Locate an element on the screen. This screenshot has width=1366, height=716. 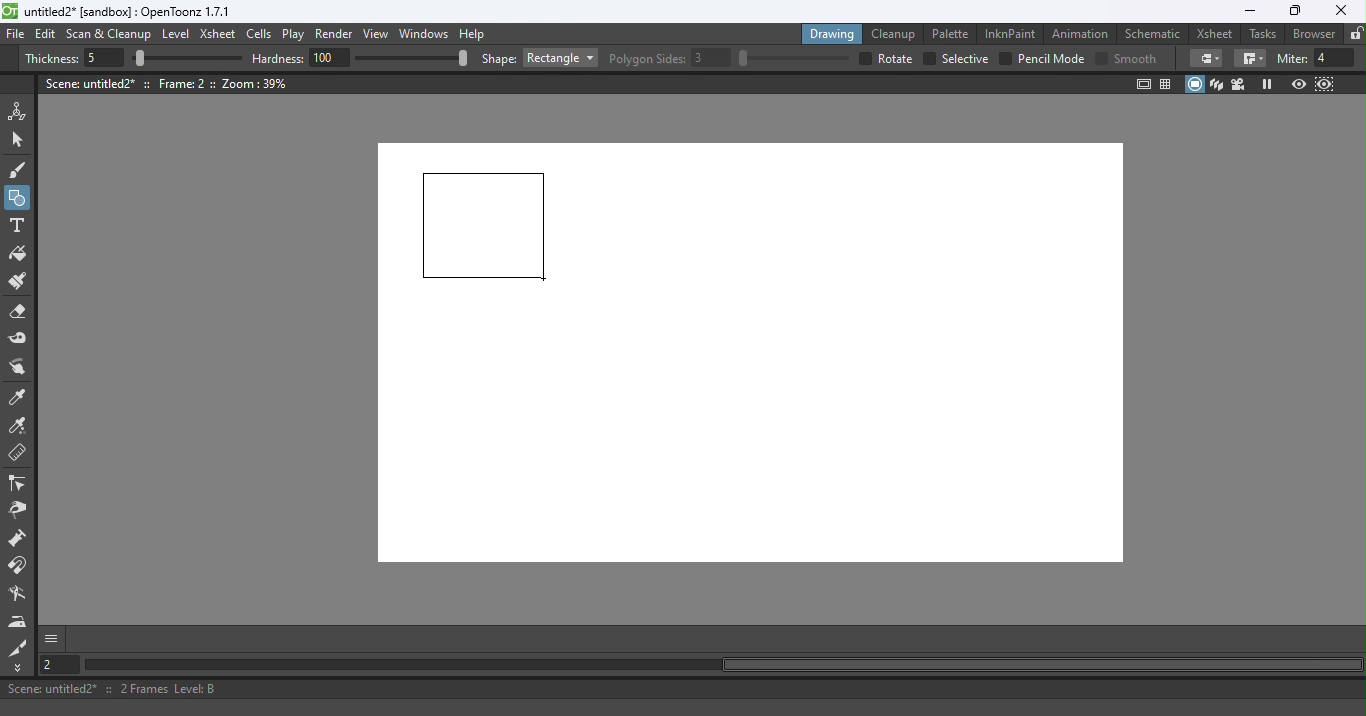
Thickness is located at coordinates (51, 59).